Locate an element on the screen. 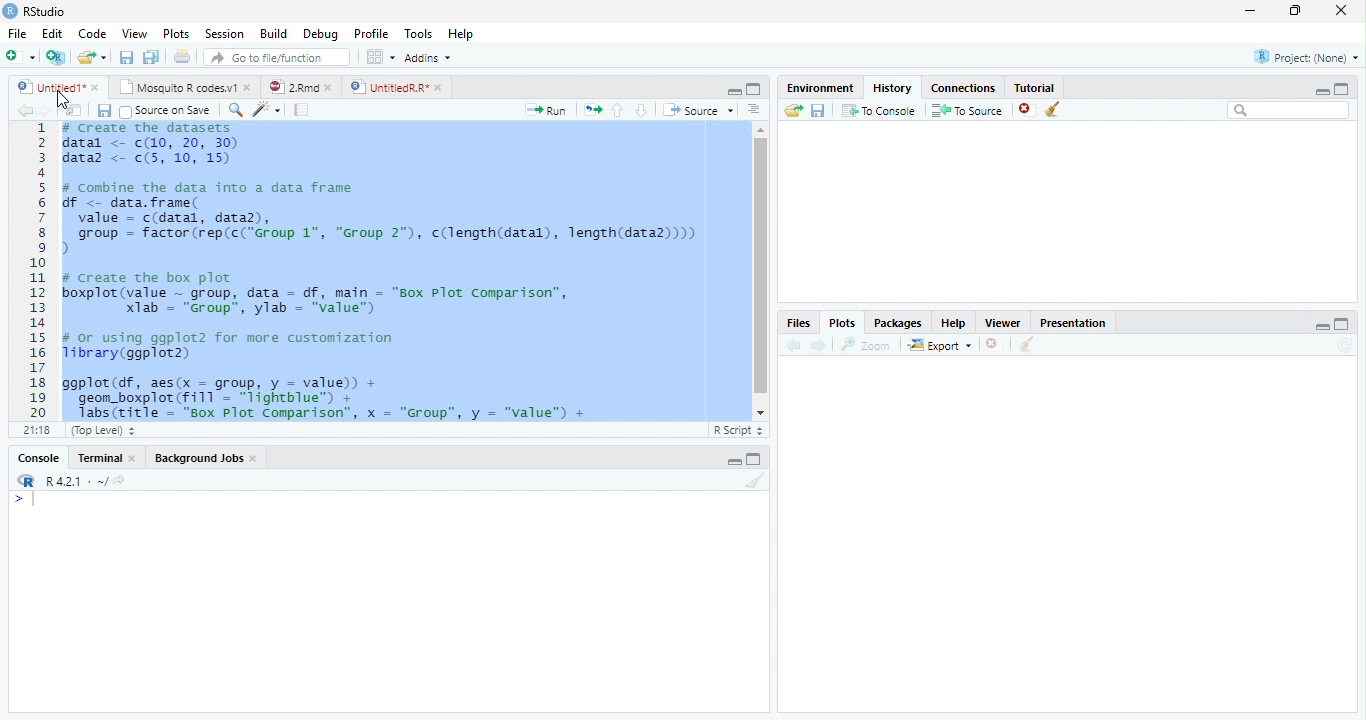 This screenshot has height=720, width=1366. close is located at coordinates (1341, 10).